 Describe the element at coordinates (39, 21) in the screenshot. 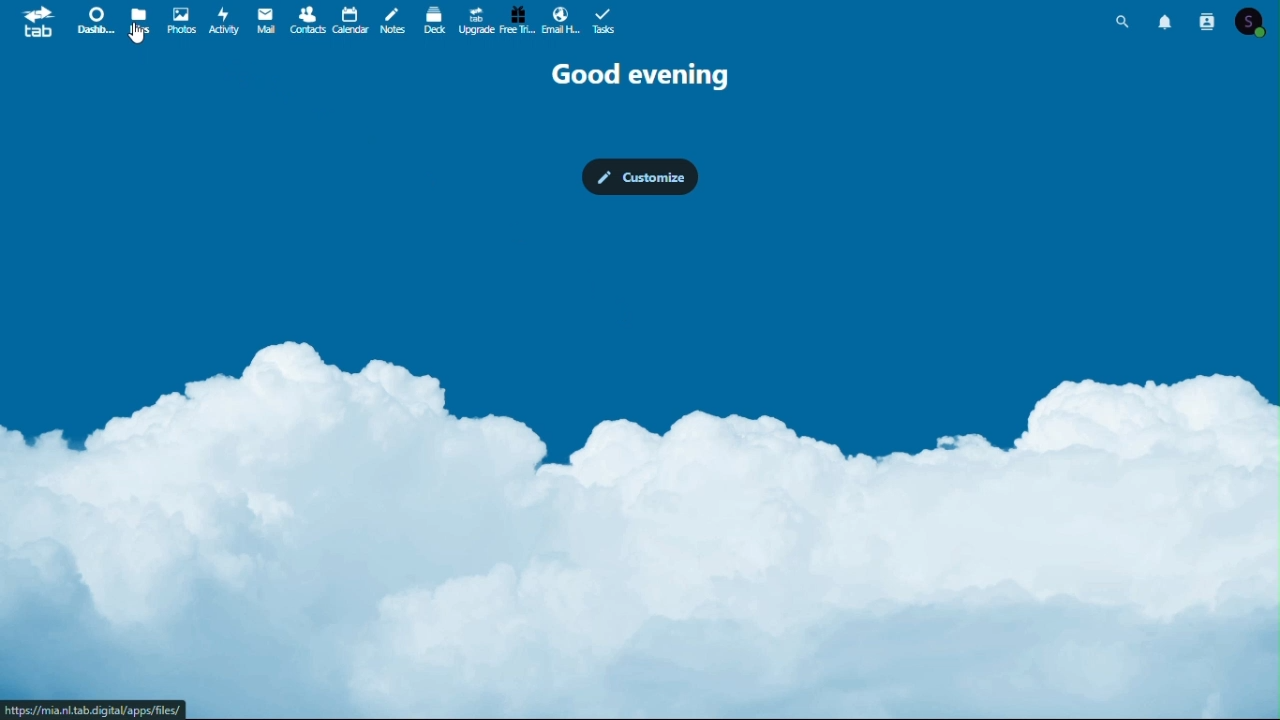

I see `tab` at that location.